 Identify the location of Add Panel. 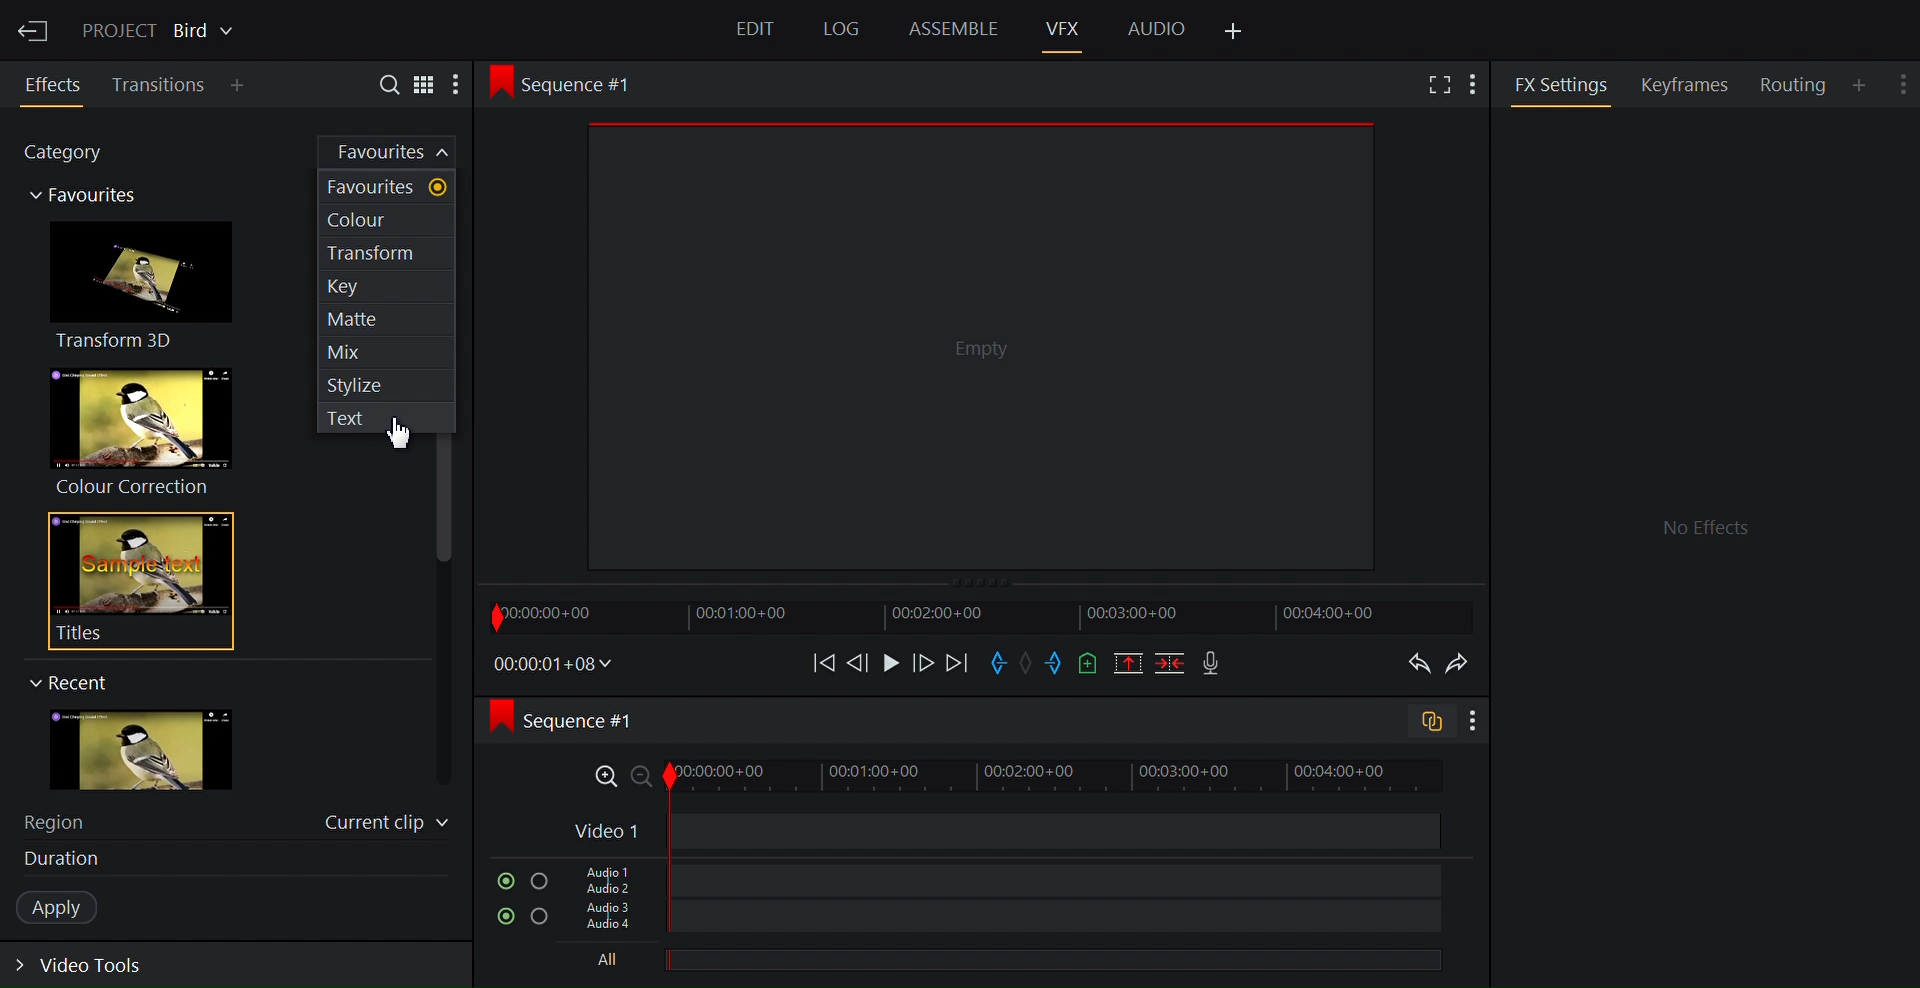
(1235, 32).